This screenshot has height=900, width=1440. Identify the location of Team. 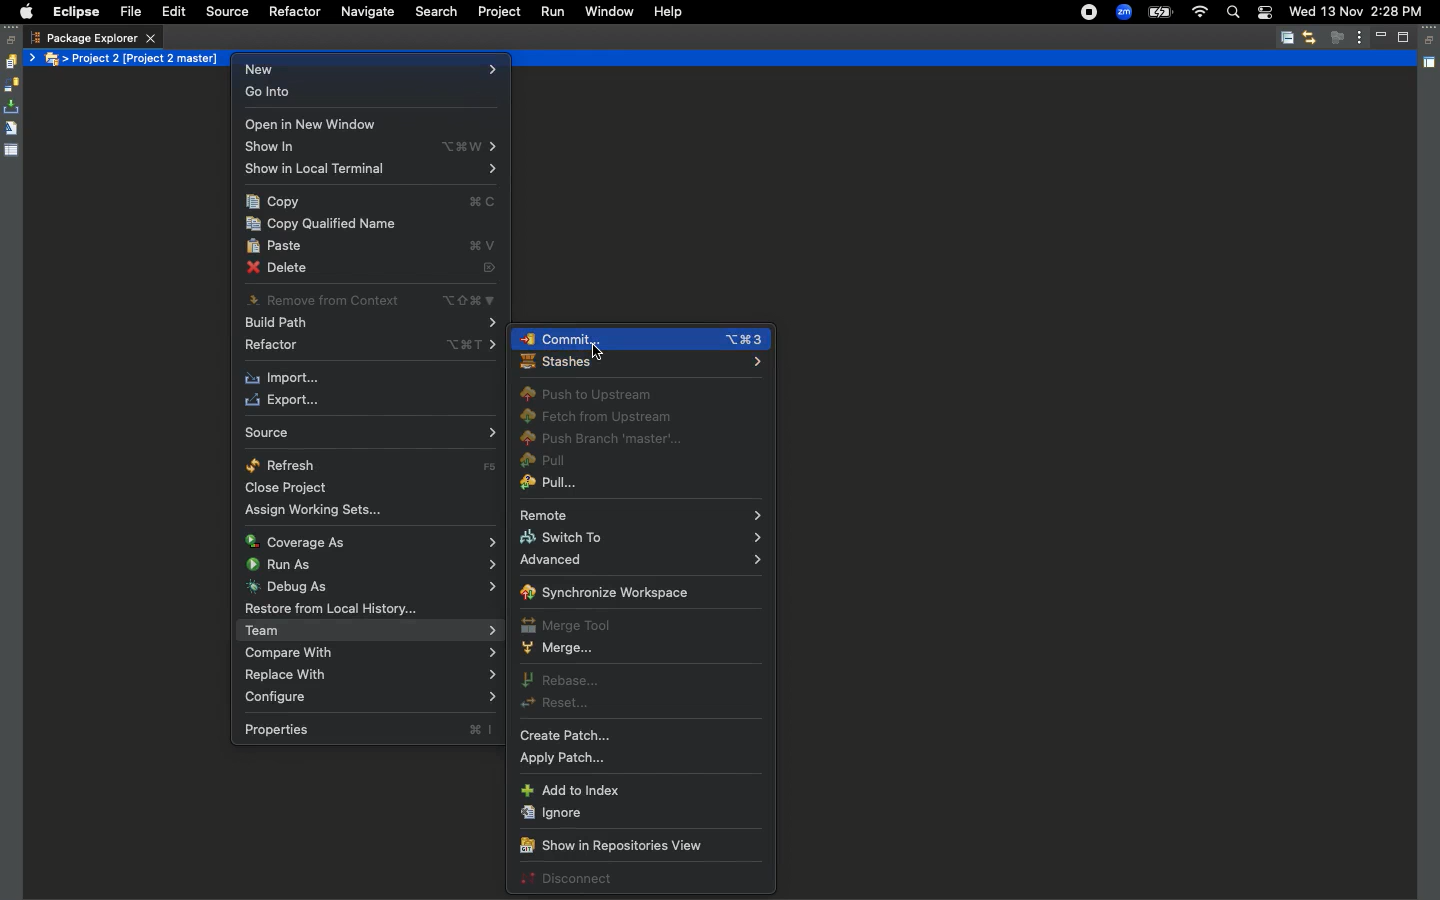
(370, 651).